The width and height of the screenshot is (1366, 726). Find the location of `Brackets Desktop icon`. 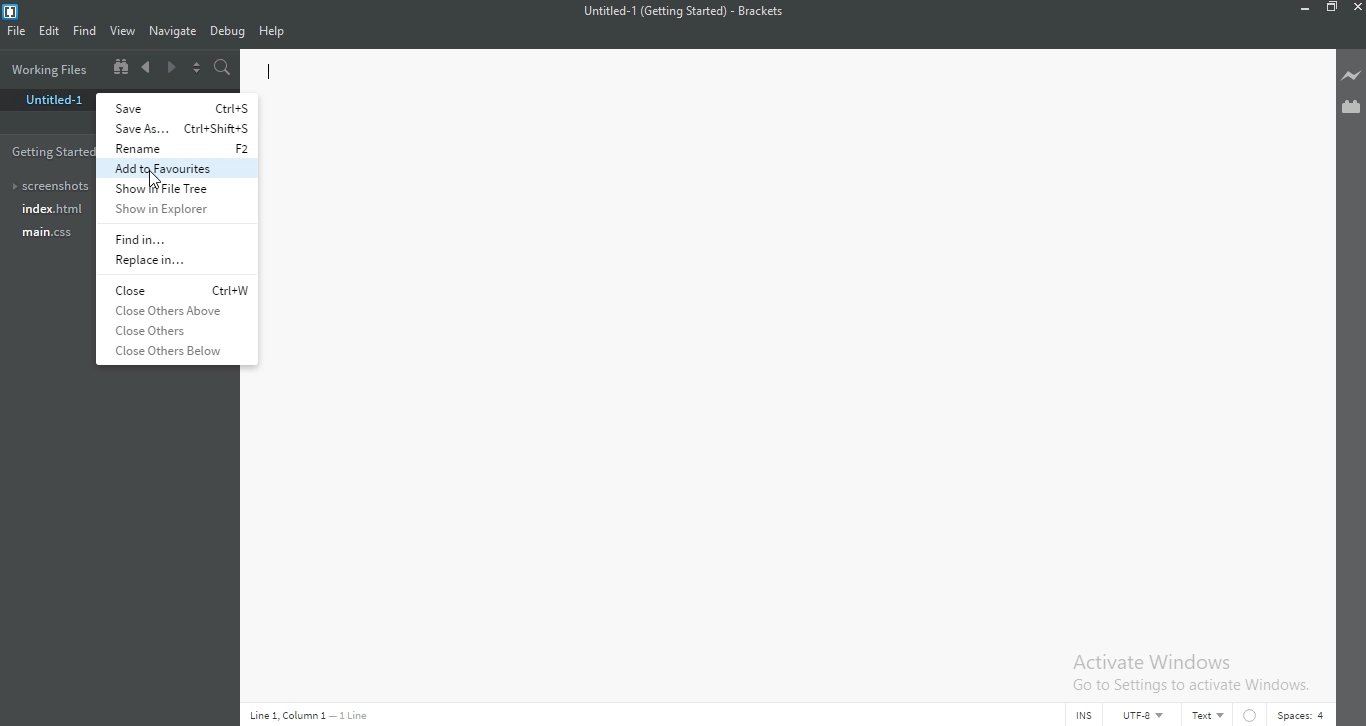

Brackets Desktop icon is located at coordinates (12, 12).